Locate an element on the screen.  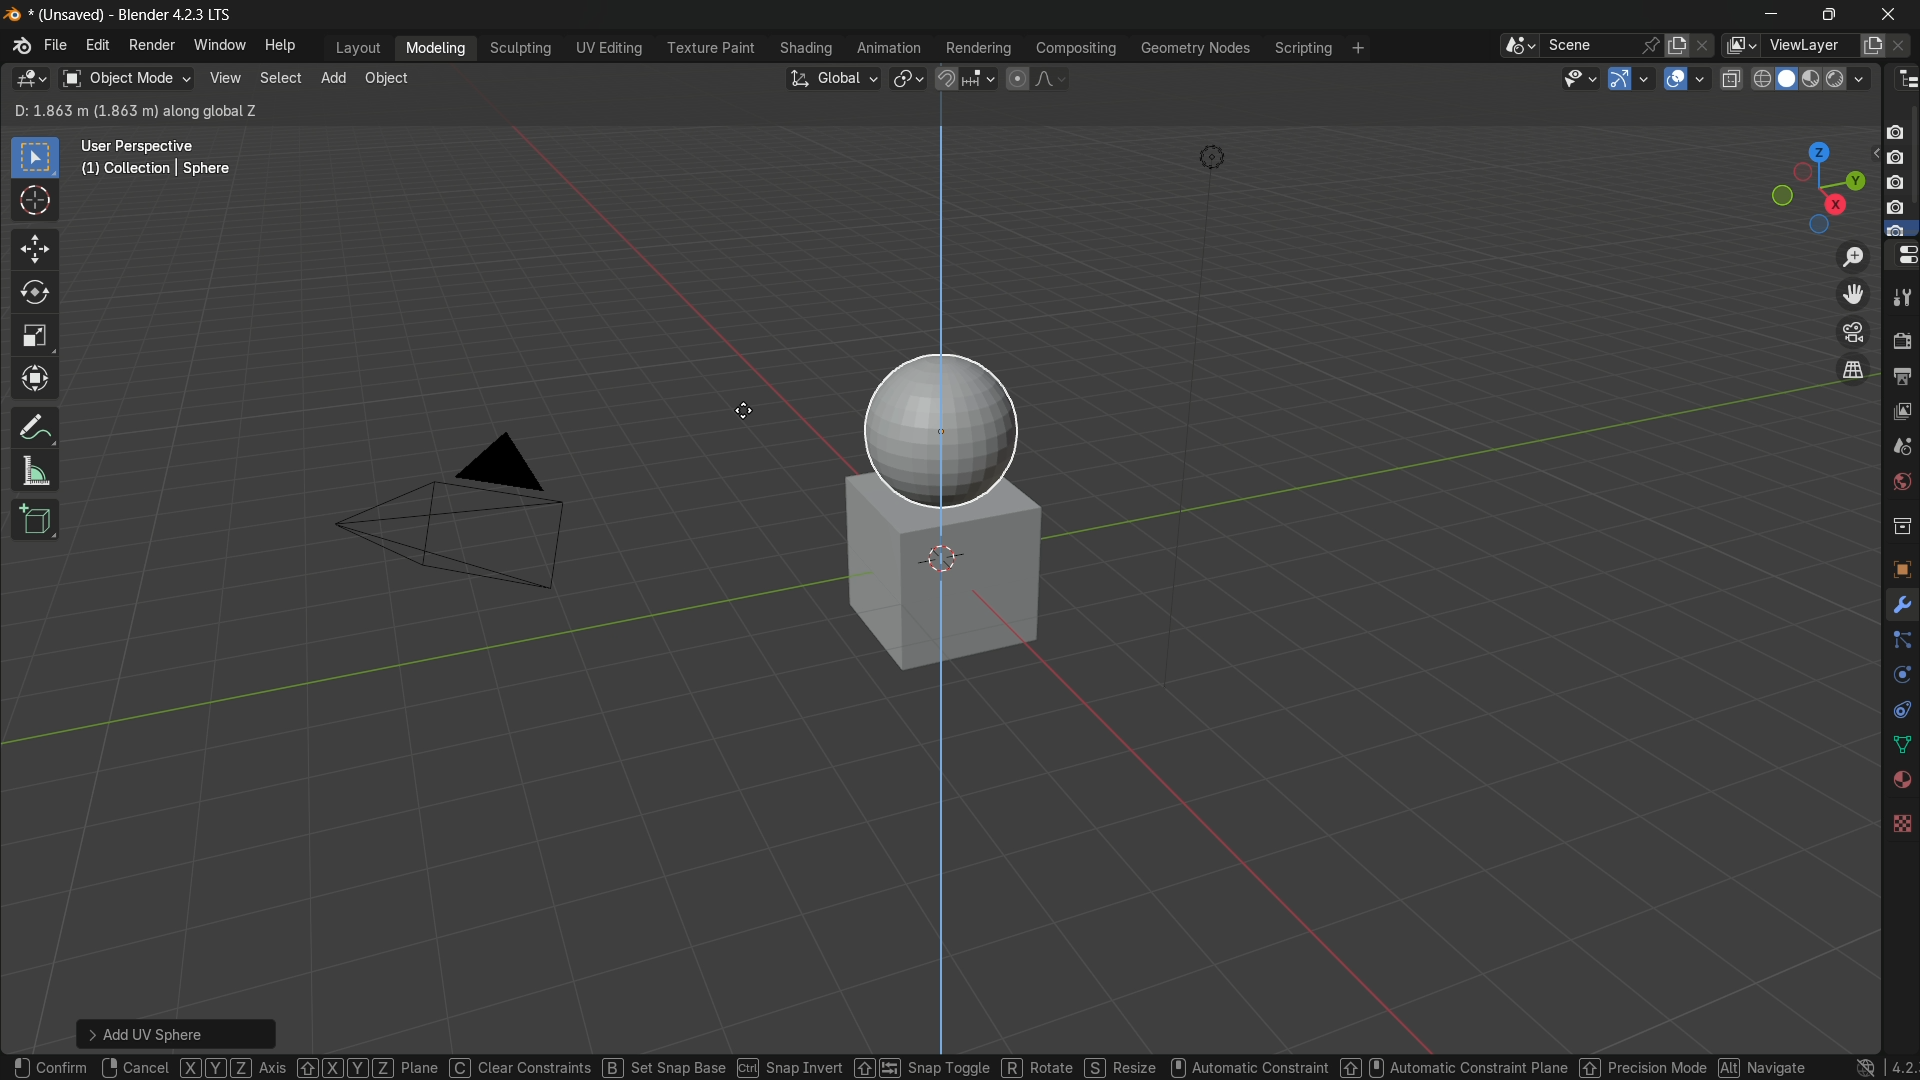
selectability and visibility is located at coordinates (1581, 80).